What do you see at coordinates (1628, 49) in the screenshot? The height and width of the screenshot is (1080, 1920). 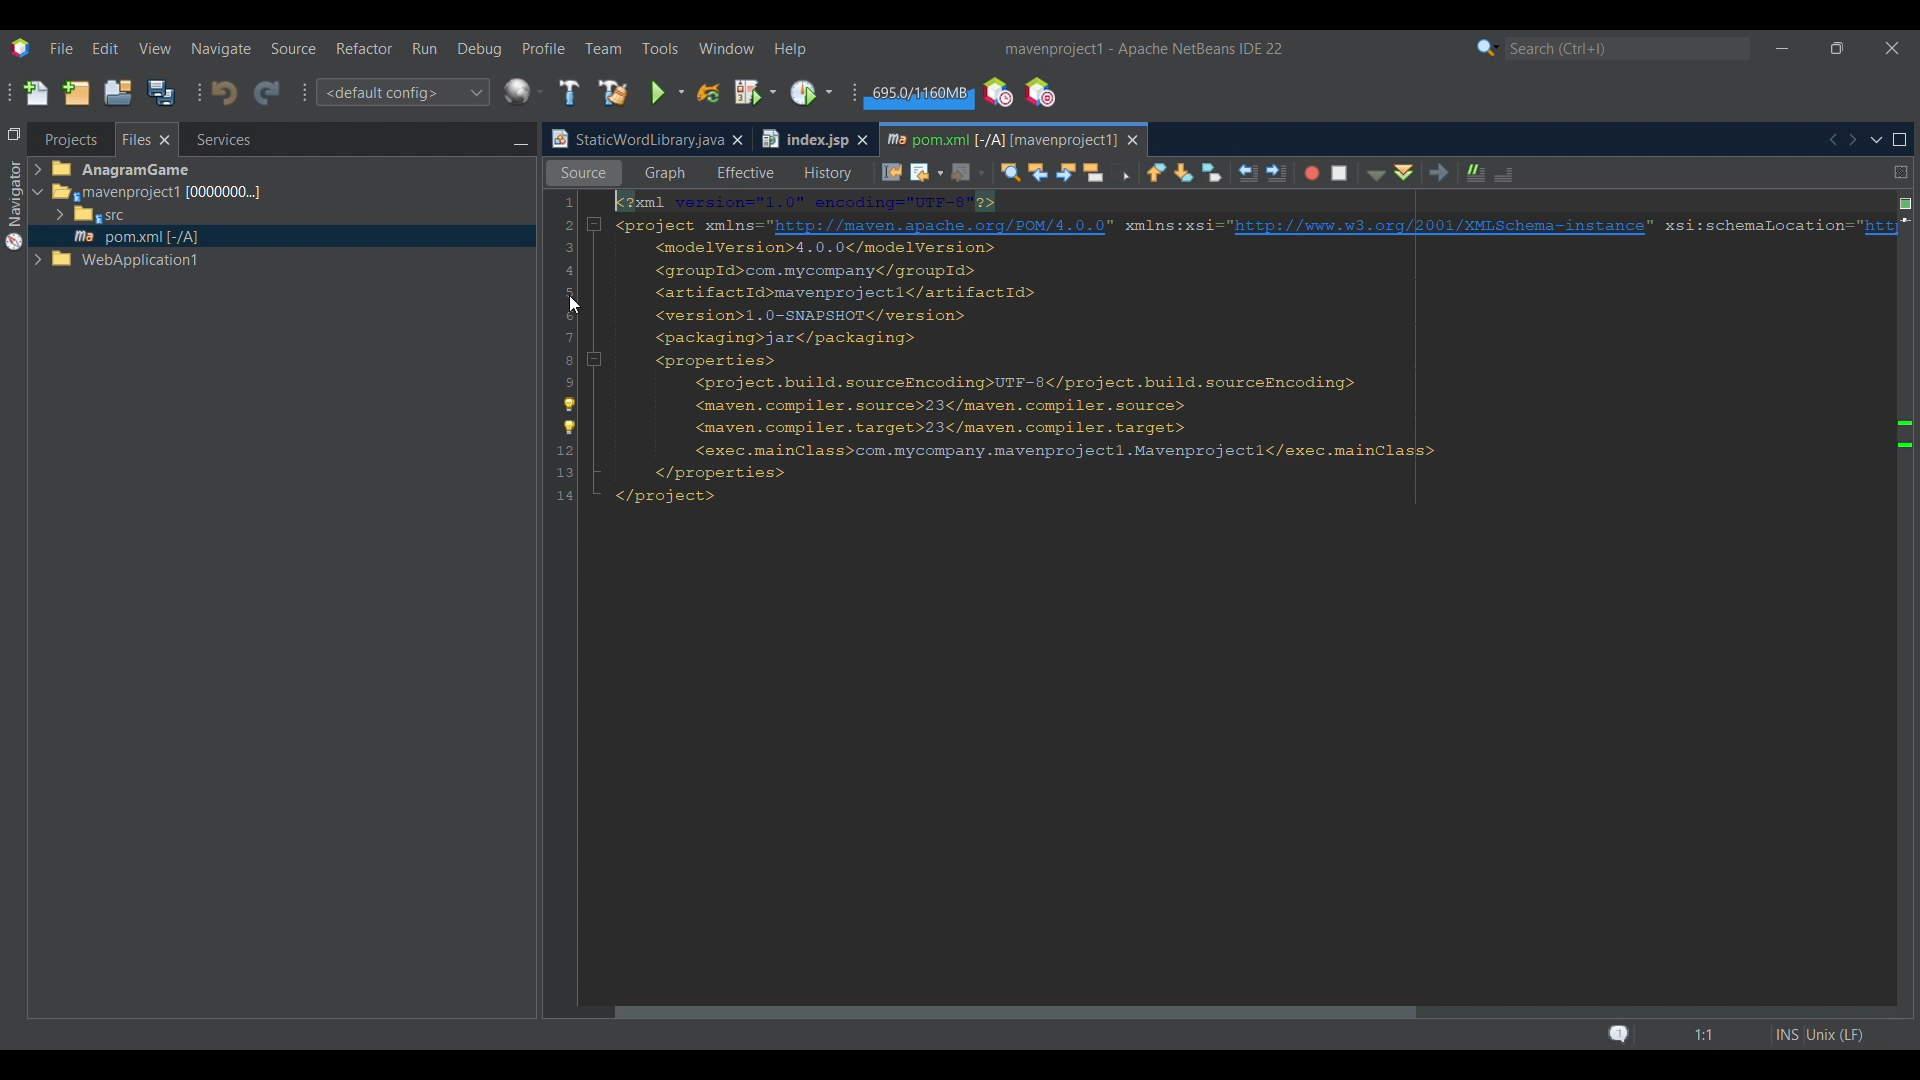 I see `Search` at bounding box center [1628, 49].